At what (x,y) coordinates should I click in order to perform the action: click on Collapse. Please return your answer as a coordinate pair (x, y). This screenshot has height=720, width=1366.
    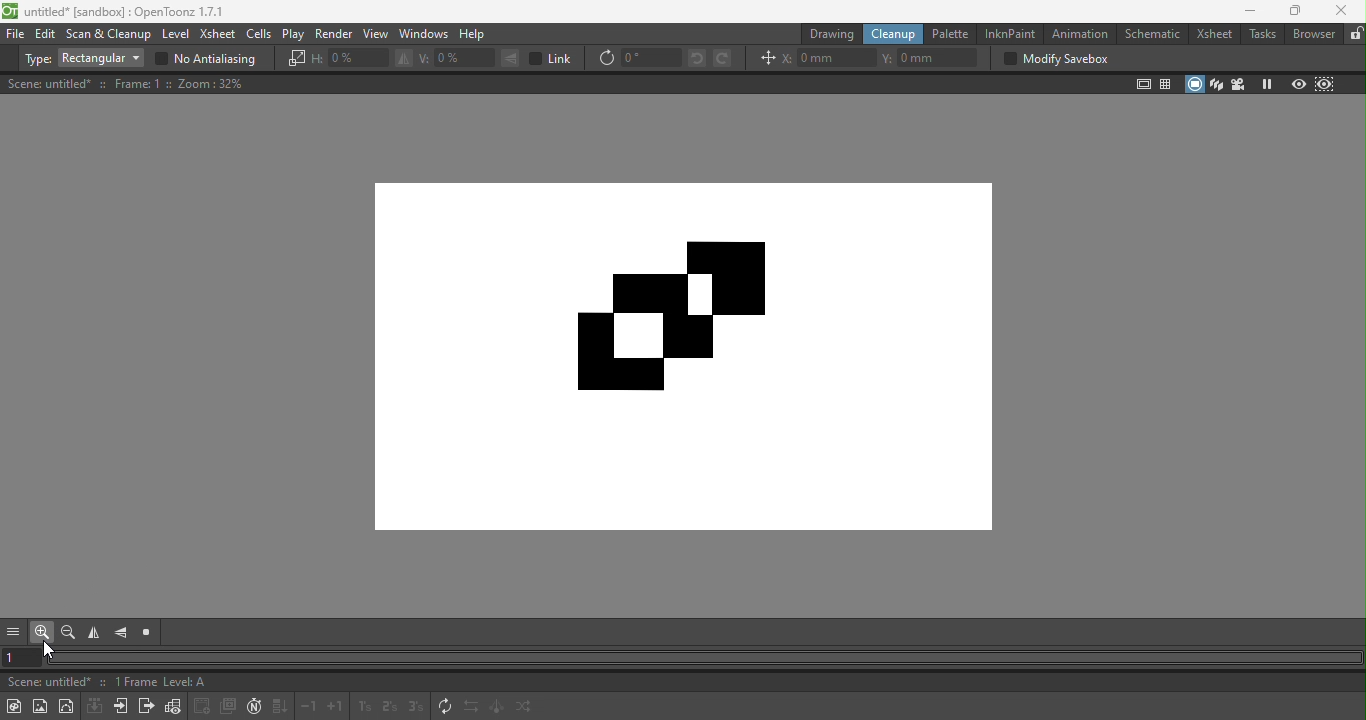
    Looking at the image, I should click on (93, 707).